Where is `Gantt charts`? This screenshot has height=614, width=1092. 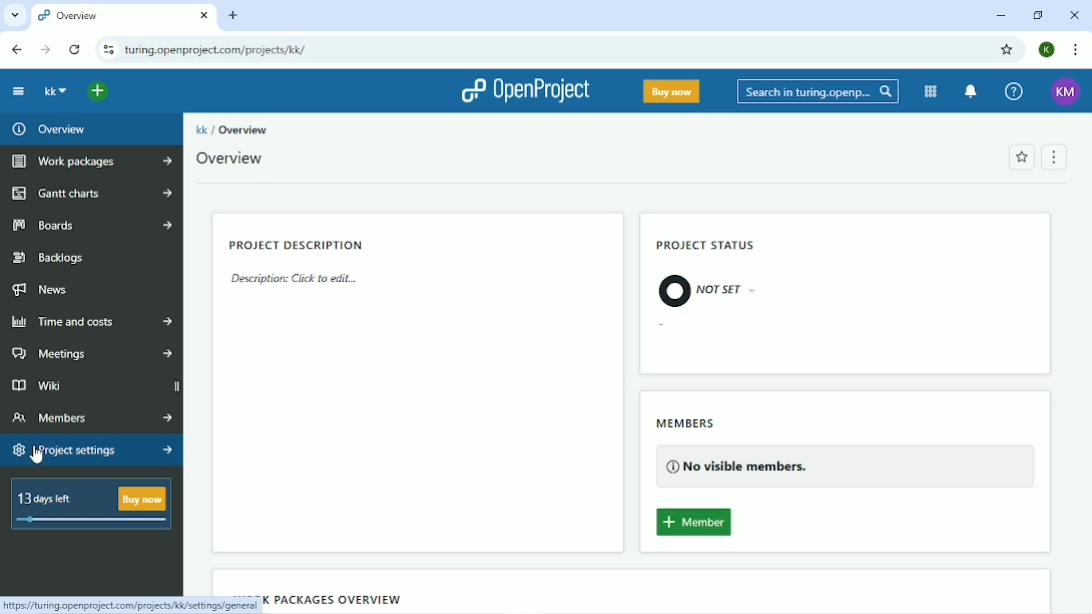
Gantt charts is located at coordinates (93, 193).